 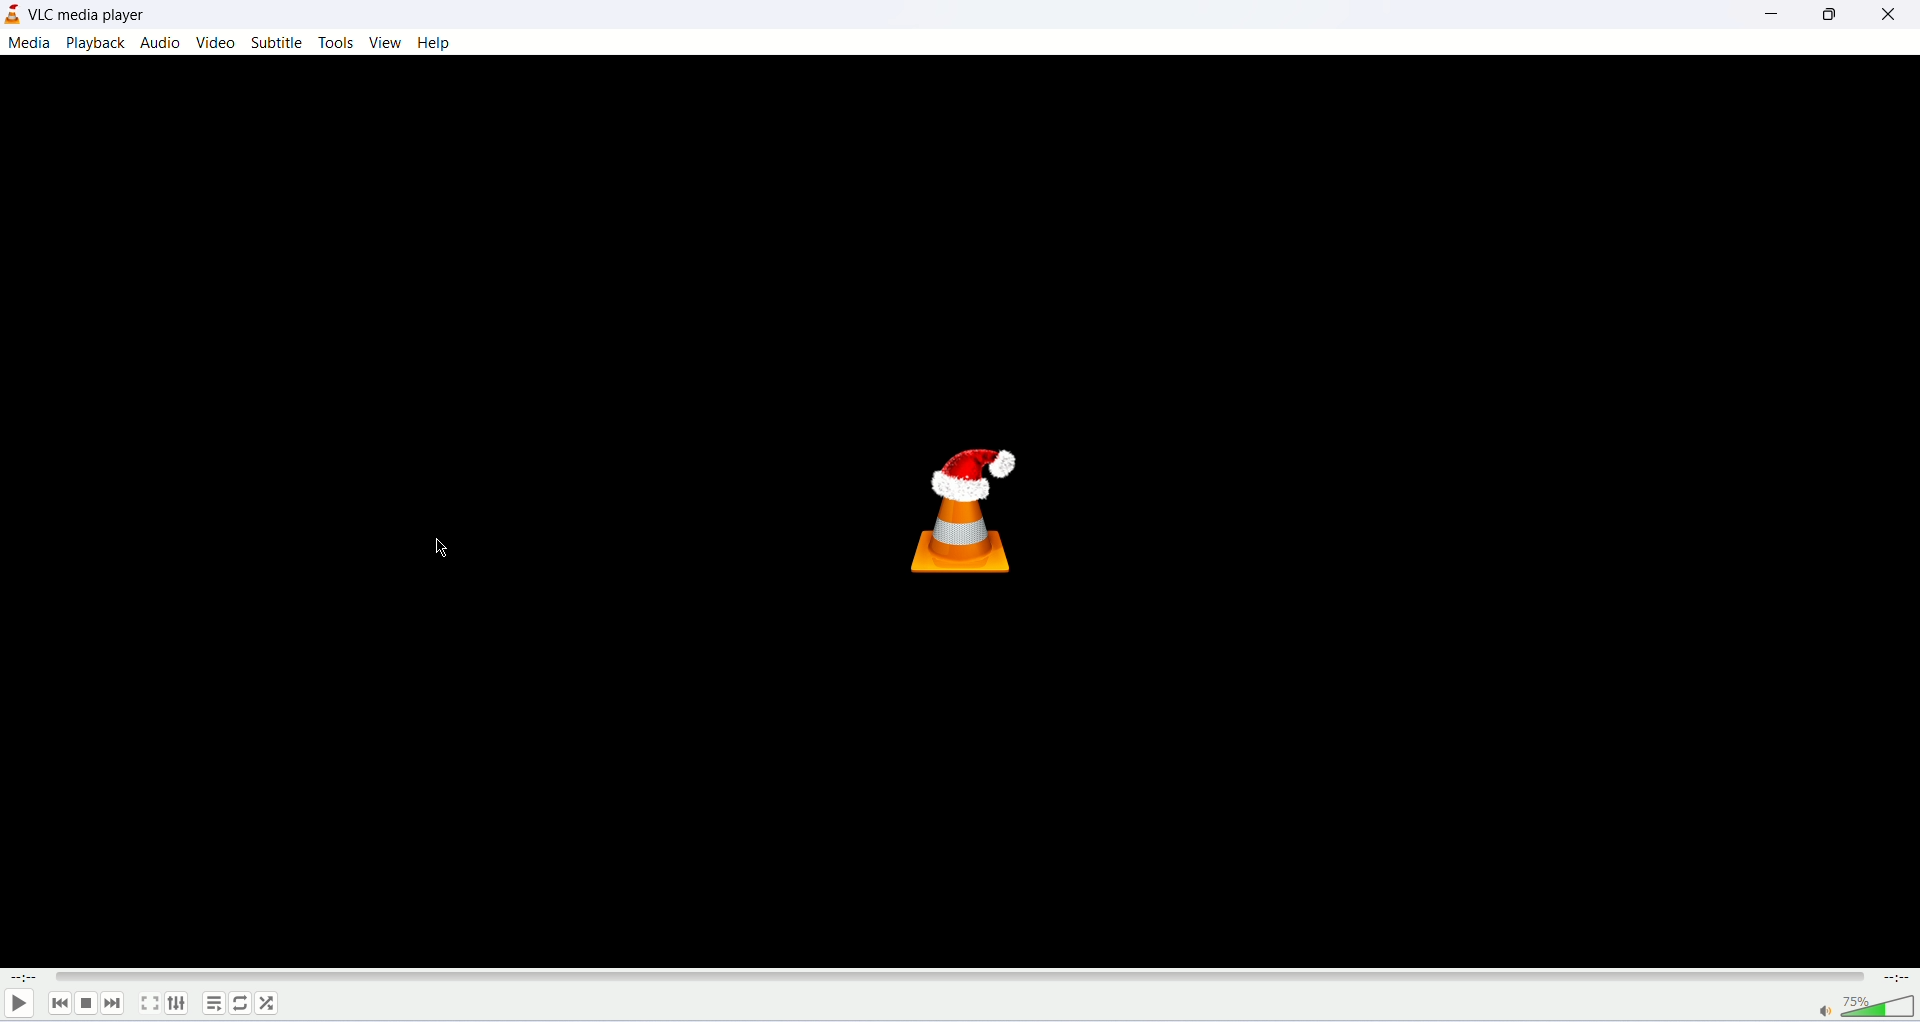 What do you see at coordinates (212, 1003) in the screenshot?
I see `playlist` at bounding box center [212, 1003].